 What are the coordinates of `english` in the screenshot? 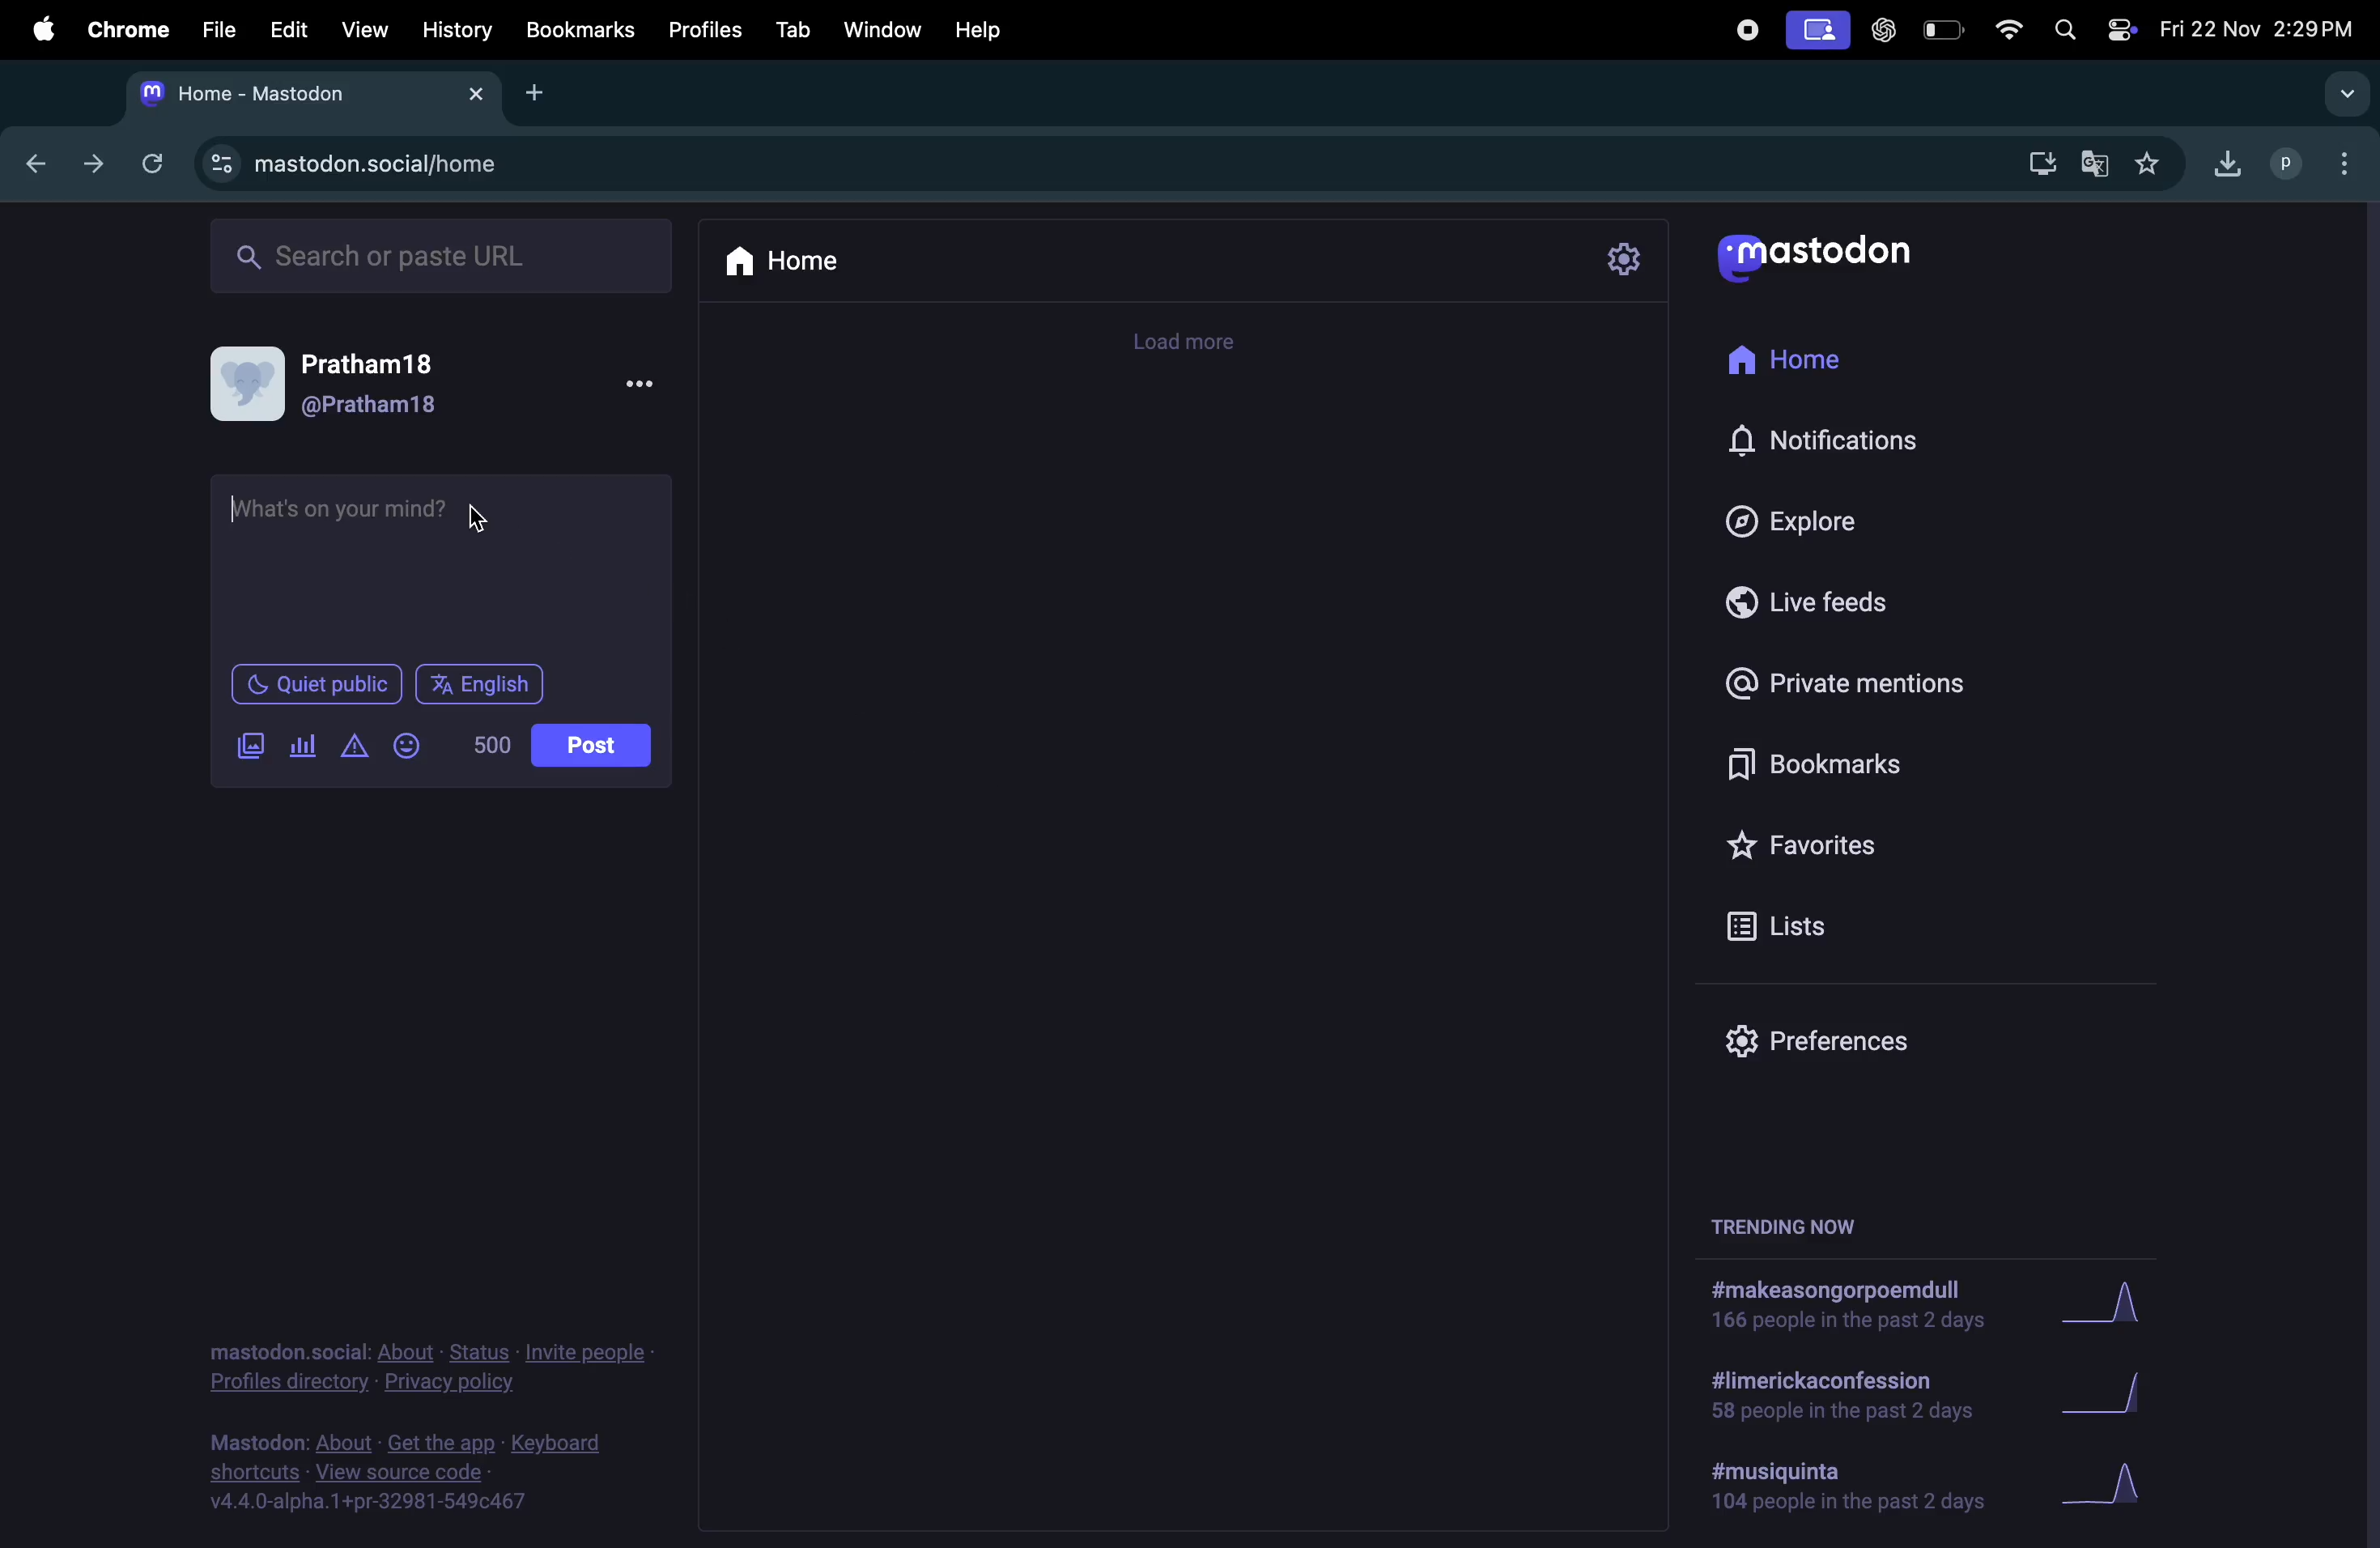 It's located at (480, 683).